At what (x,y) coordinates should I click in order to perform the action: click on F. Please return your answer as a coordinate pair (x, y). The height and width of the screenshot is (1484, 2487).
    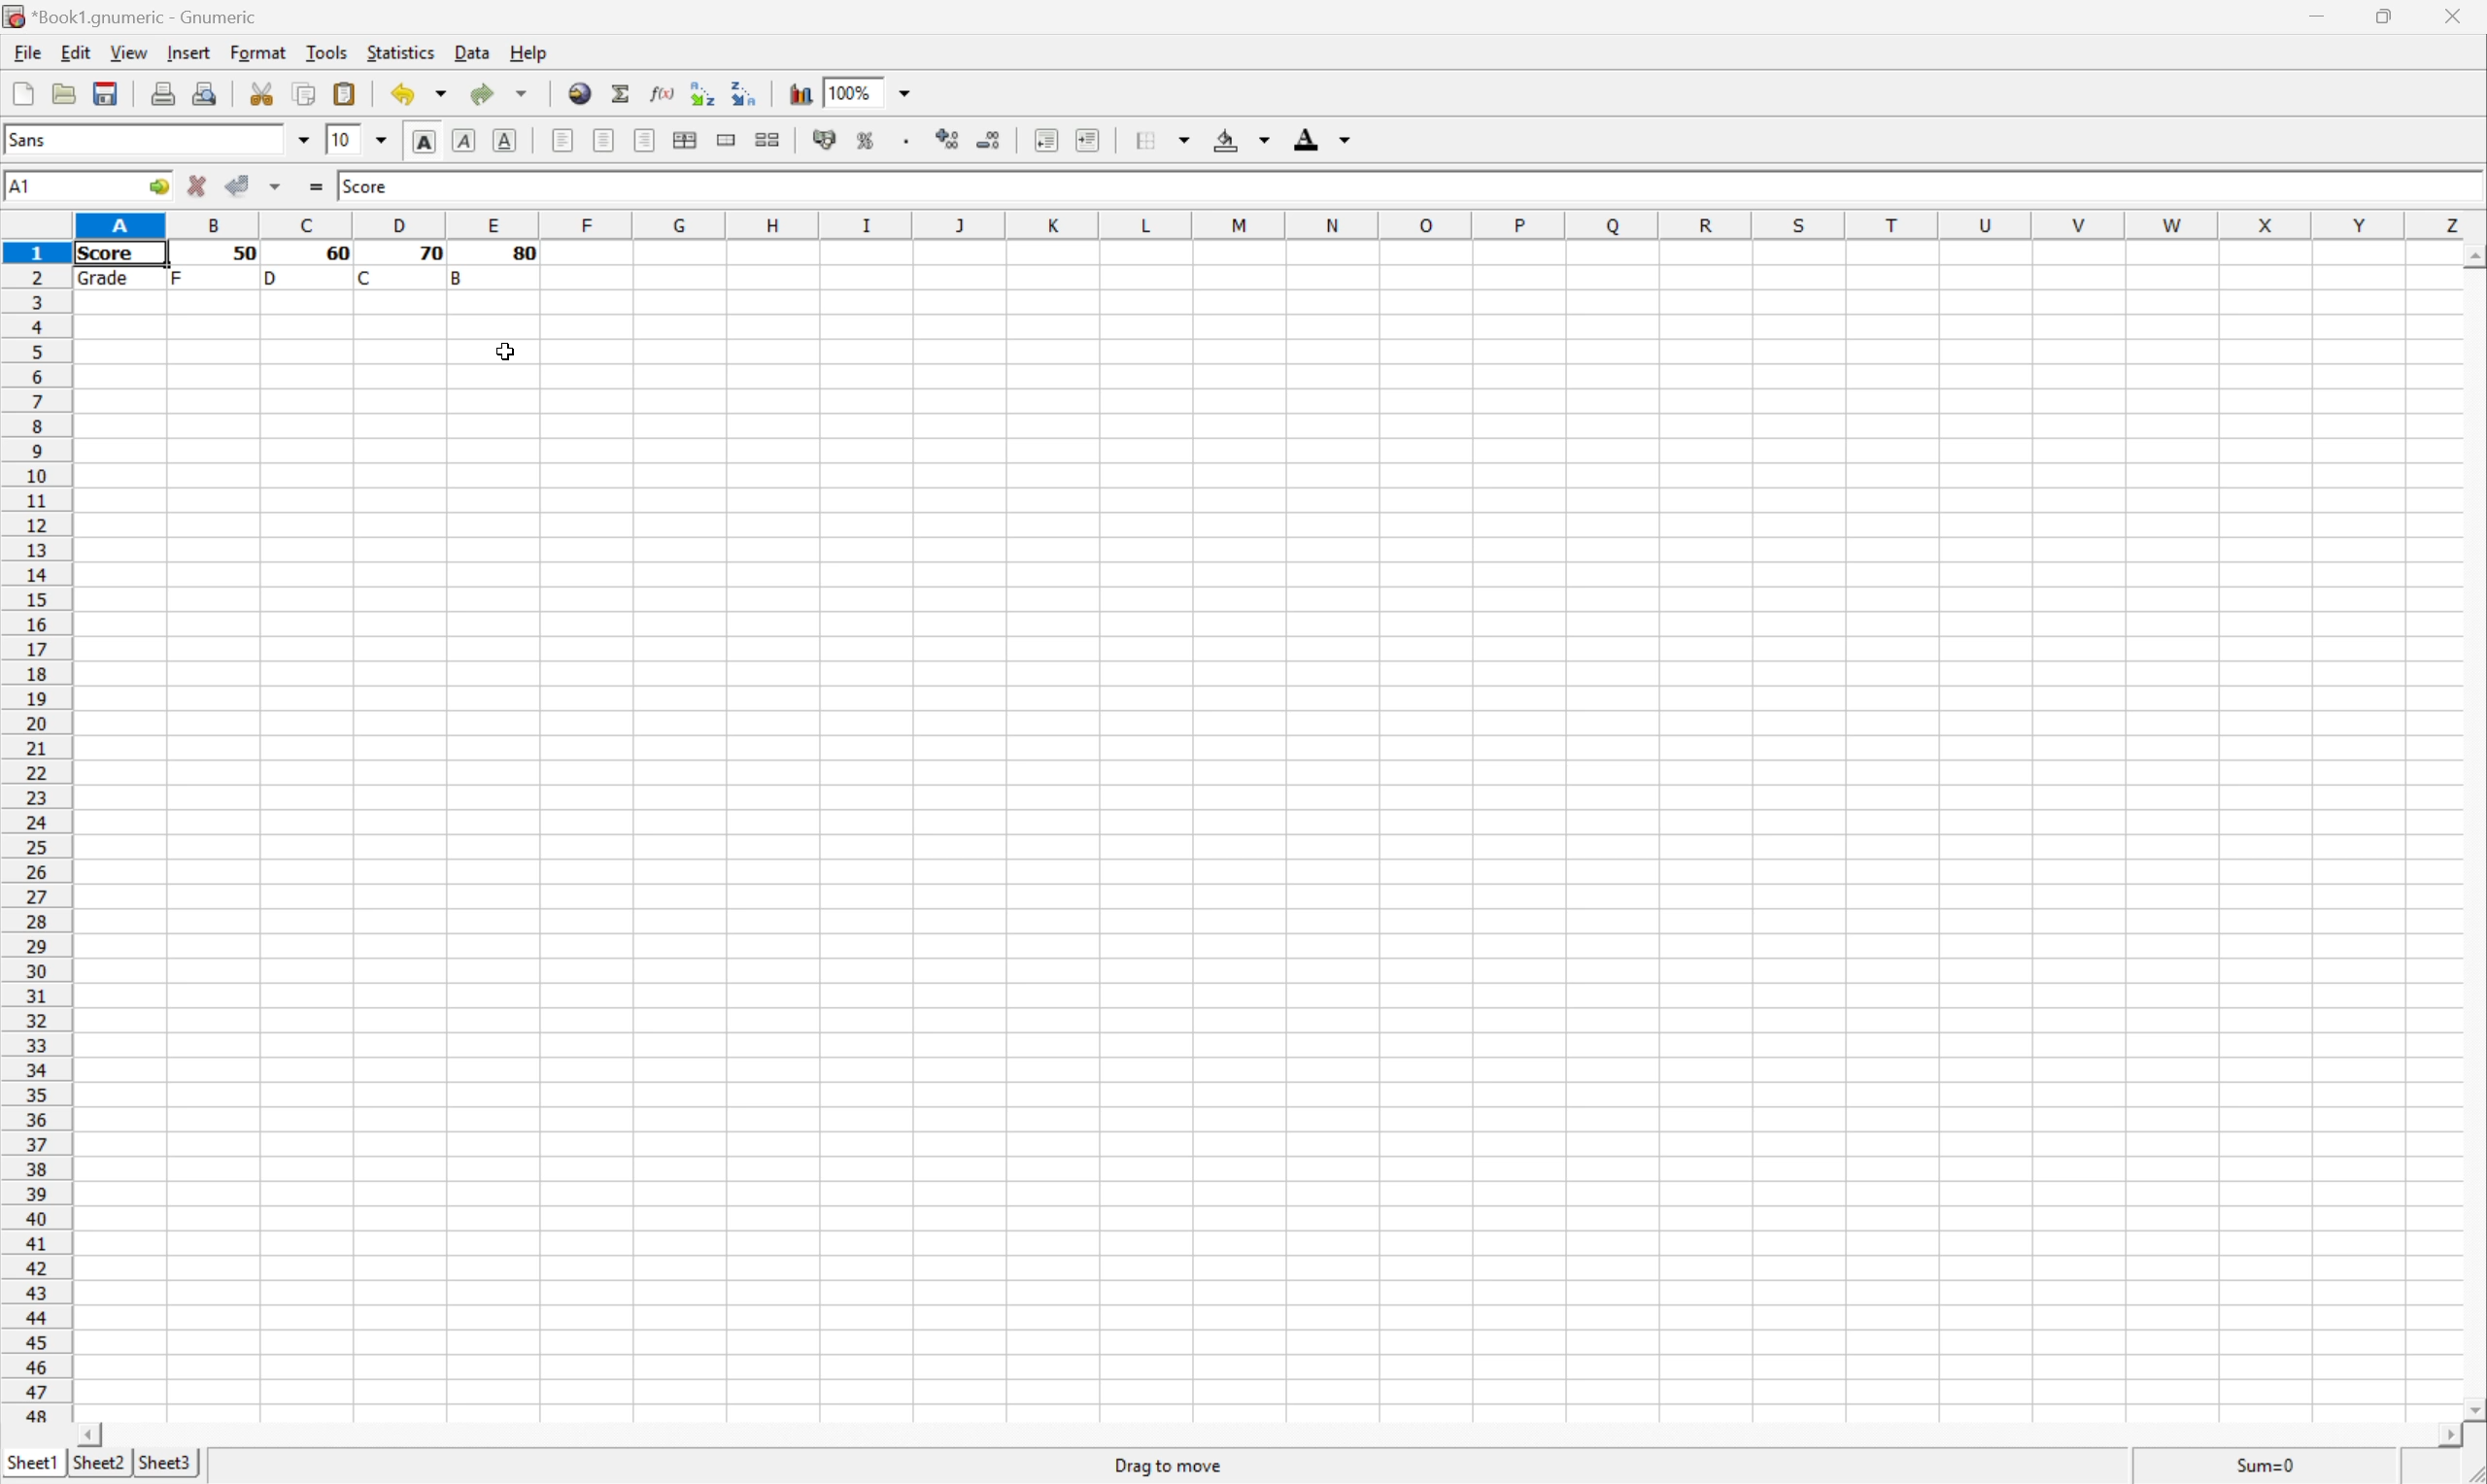
    Looking at the image, I should click on (179, 276).